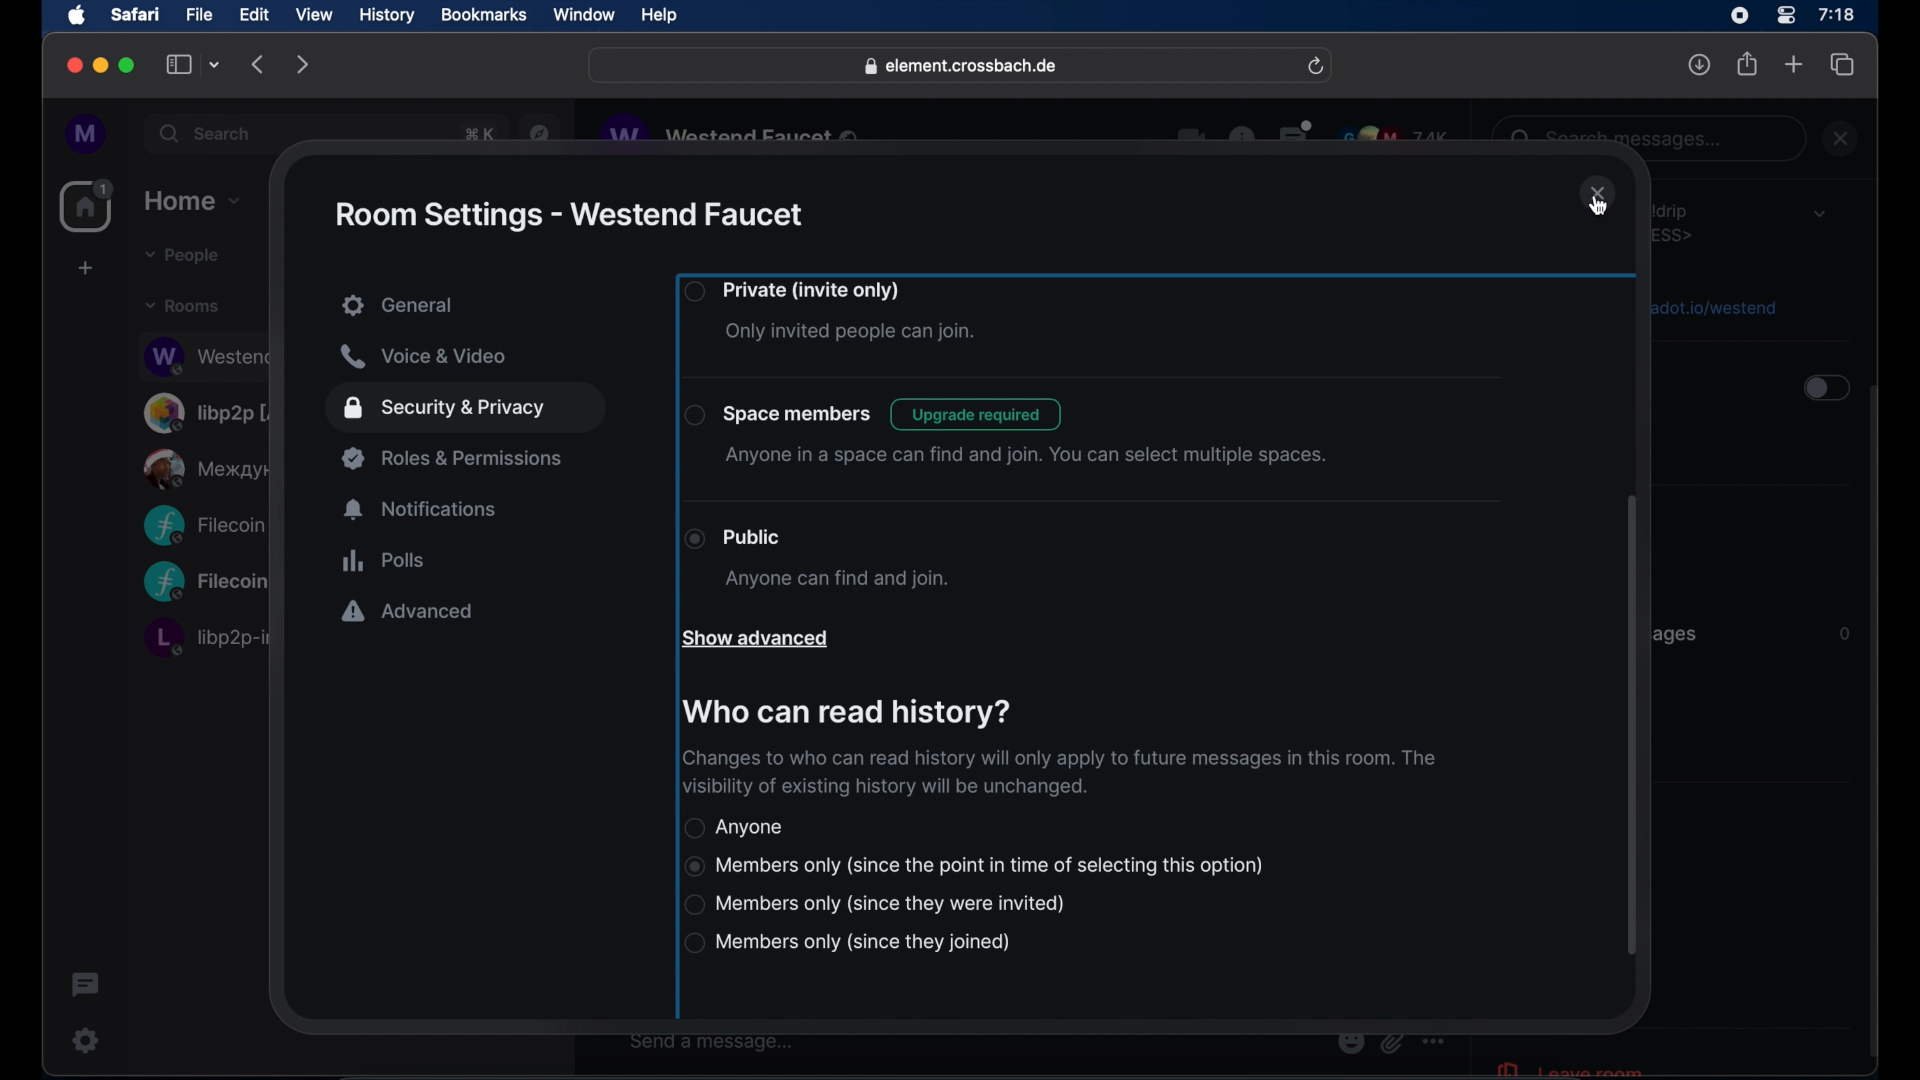 The width and height of the screenshot is (1920, 1080). What do you see at coordinates (1784, 16) in the screenshot?
I see `control center` at bounding box center [1784, 16].